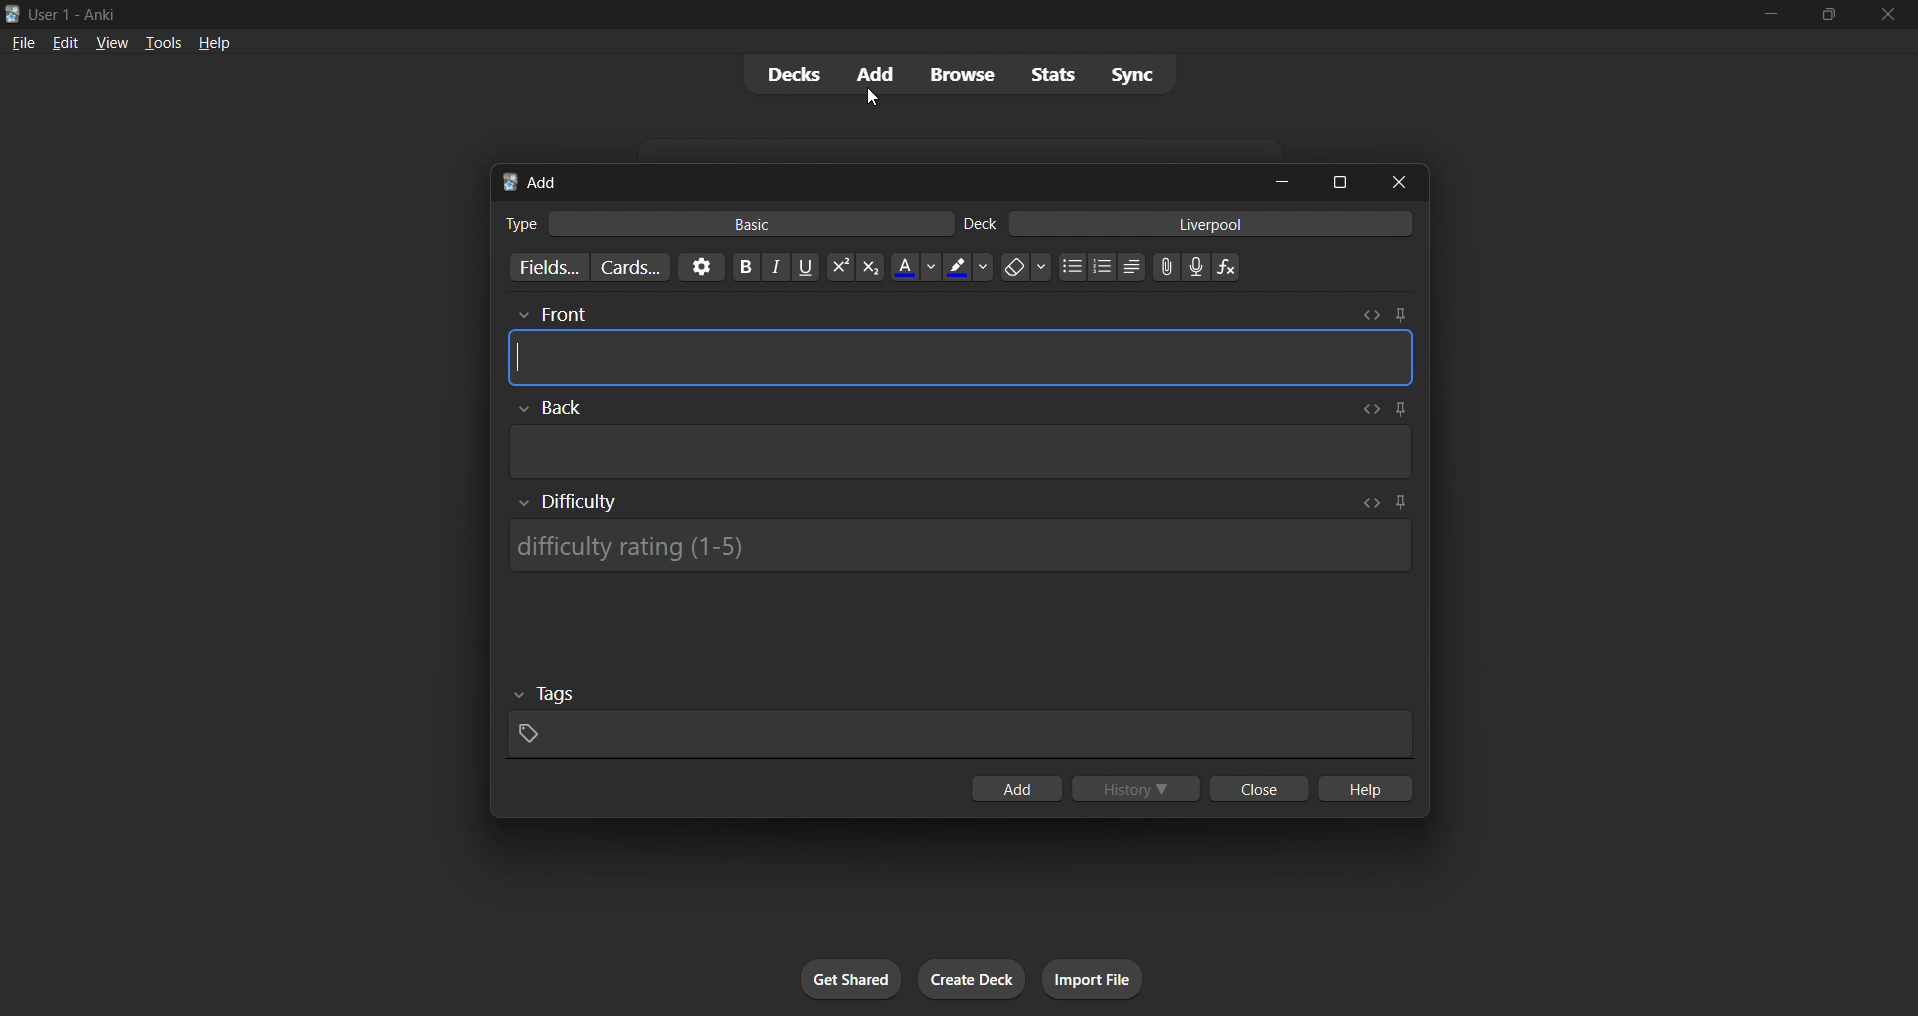 This screenshot has width=1918, height=1016. Describe the element at coordinates (910, 265) in the screenshot. I see `font color` at that location.